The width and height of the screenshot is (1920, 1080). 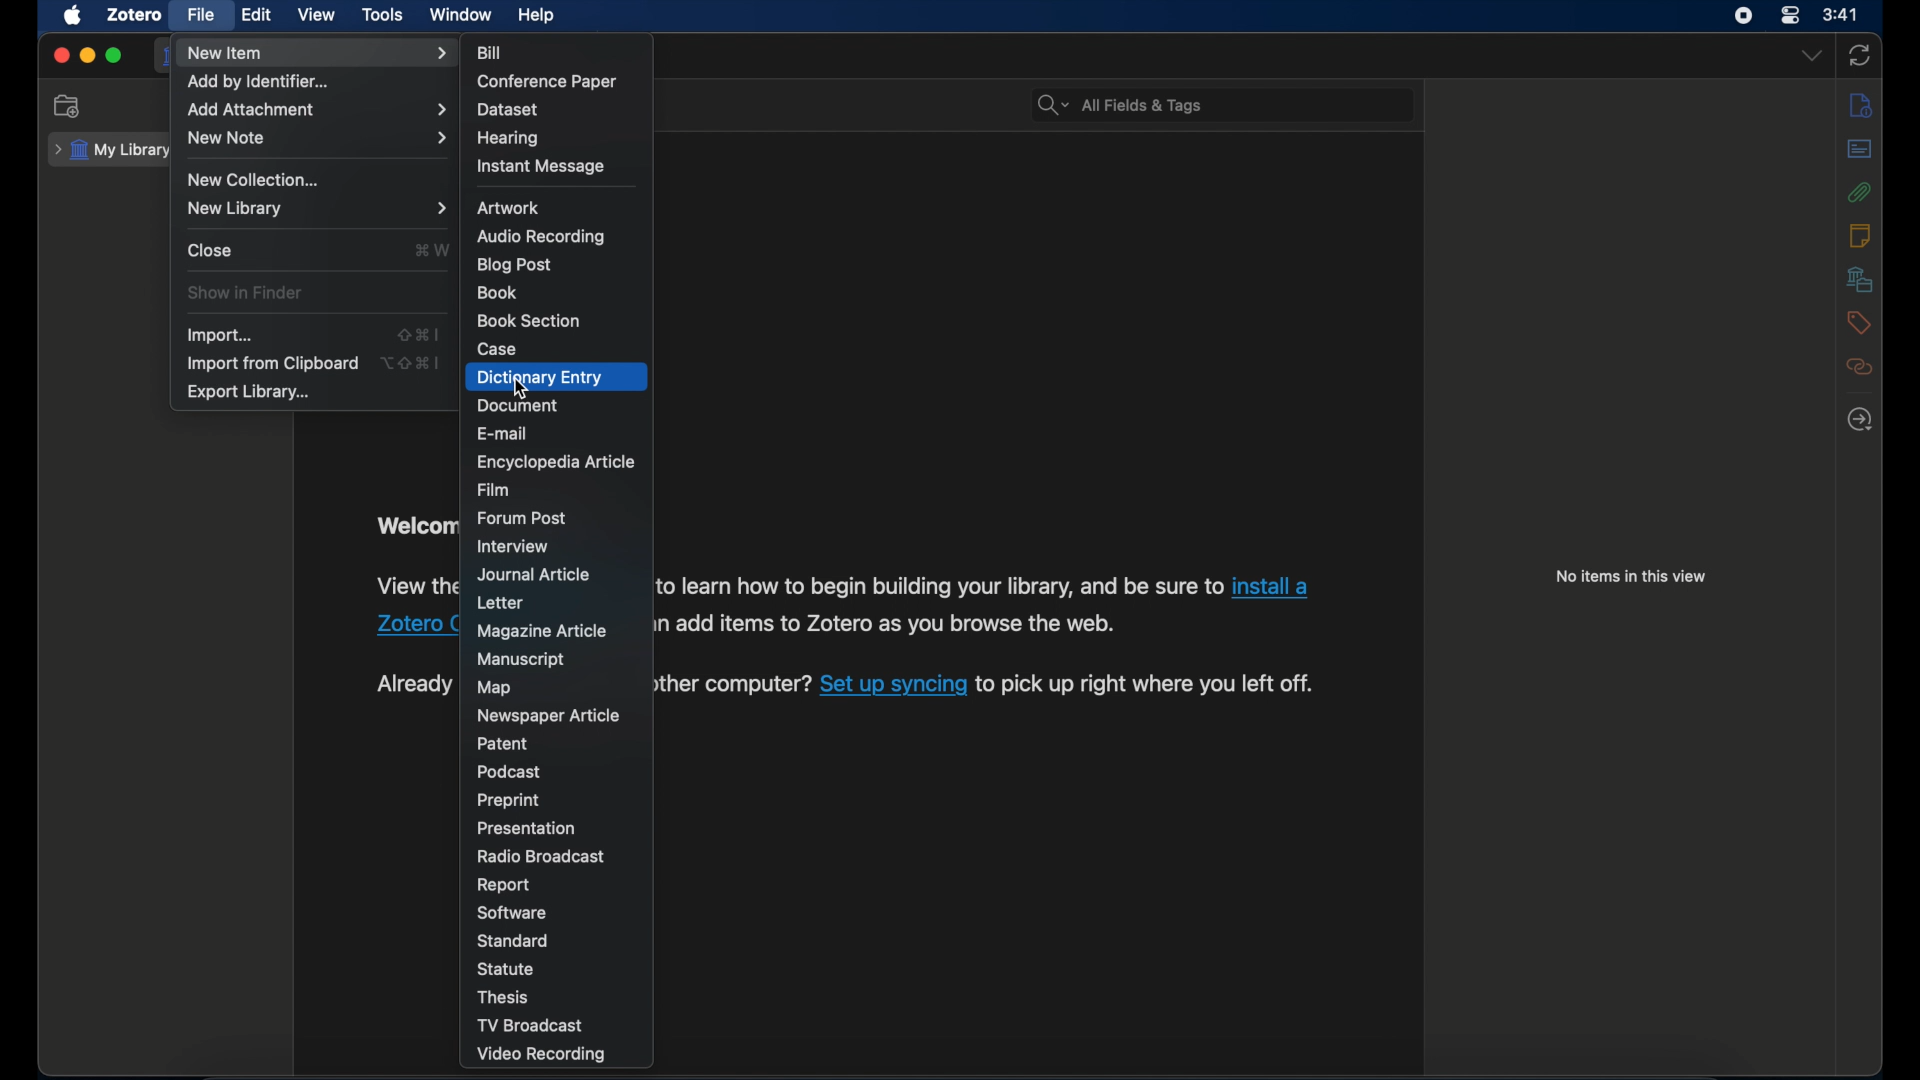 What do you see at coordinates (416, 526) in the screenshot?
I see `welcome to zotero` at bounding box center [416, 526].